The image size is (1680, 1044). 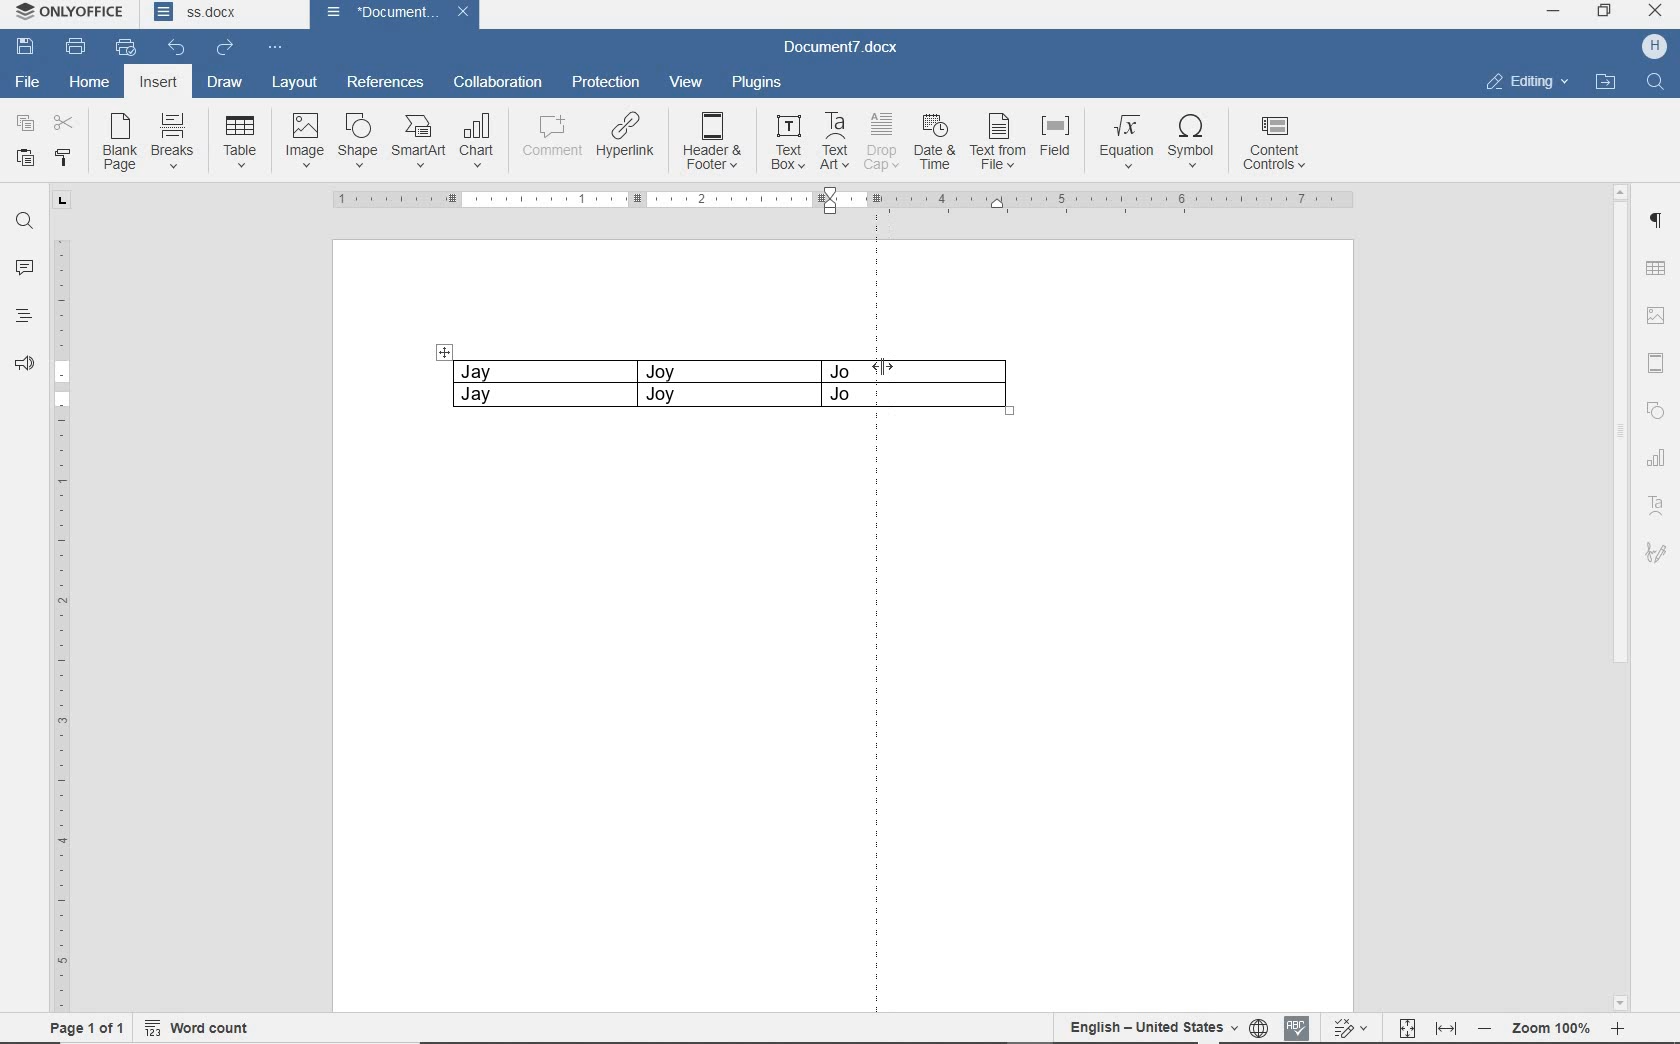 I want to click on TRACK CHANGES, so click(x=1354, y=1027).